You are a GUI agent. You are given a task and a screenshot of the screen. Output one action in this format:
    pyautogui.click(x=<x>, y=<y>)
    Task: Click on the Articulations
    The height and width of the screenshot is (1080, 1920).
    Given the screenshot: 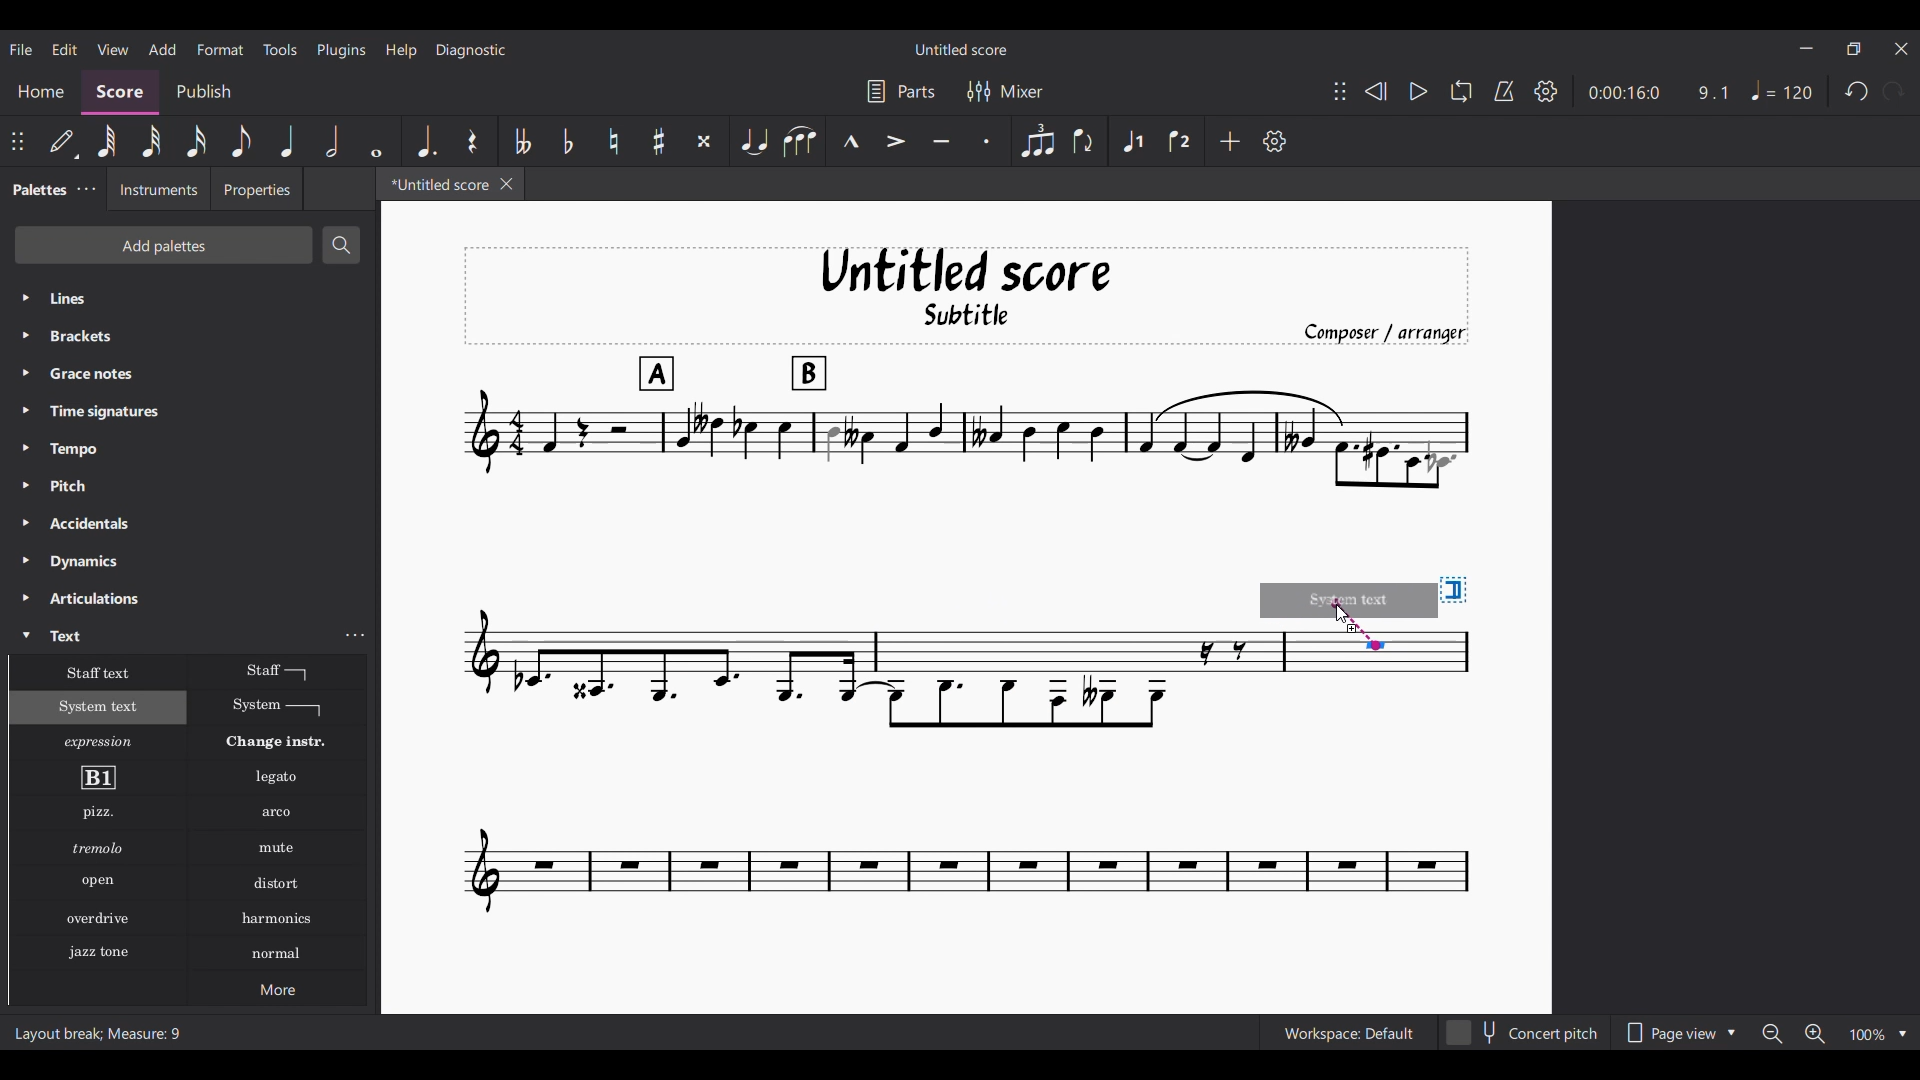 What is the action you would take?
    pyautogui.click(x=191, y=598)
    